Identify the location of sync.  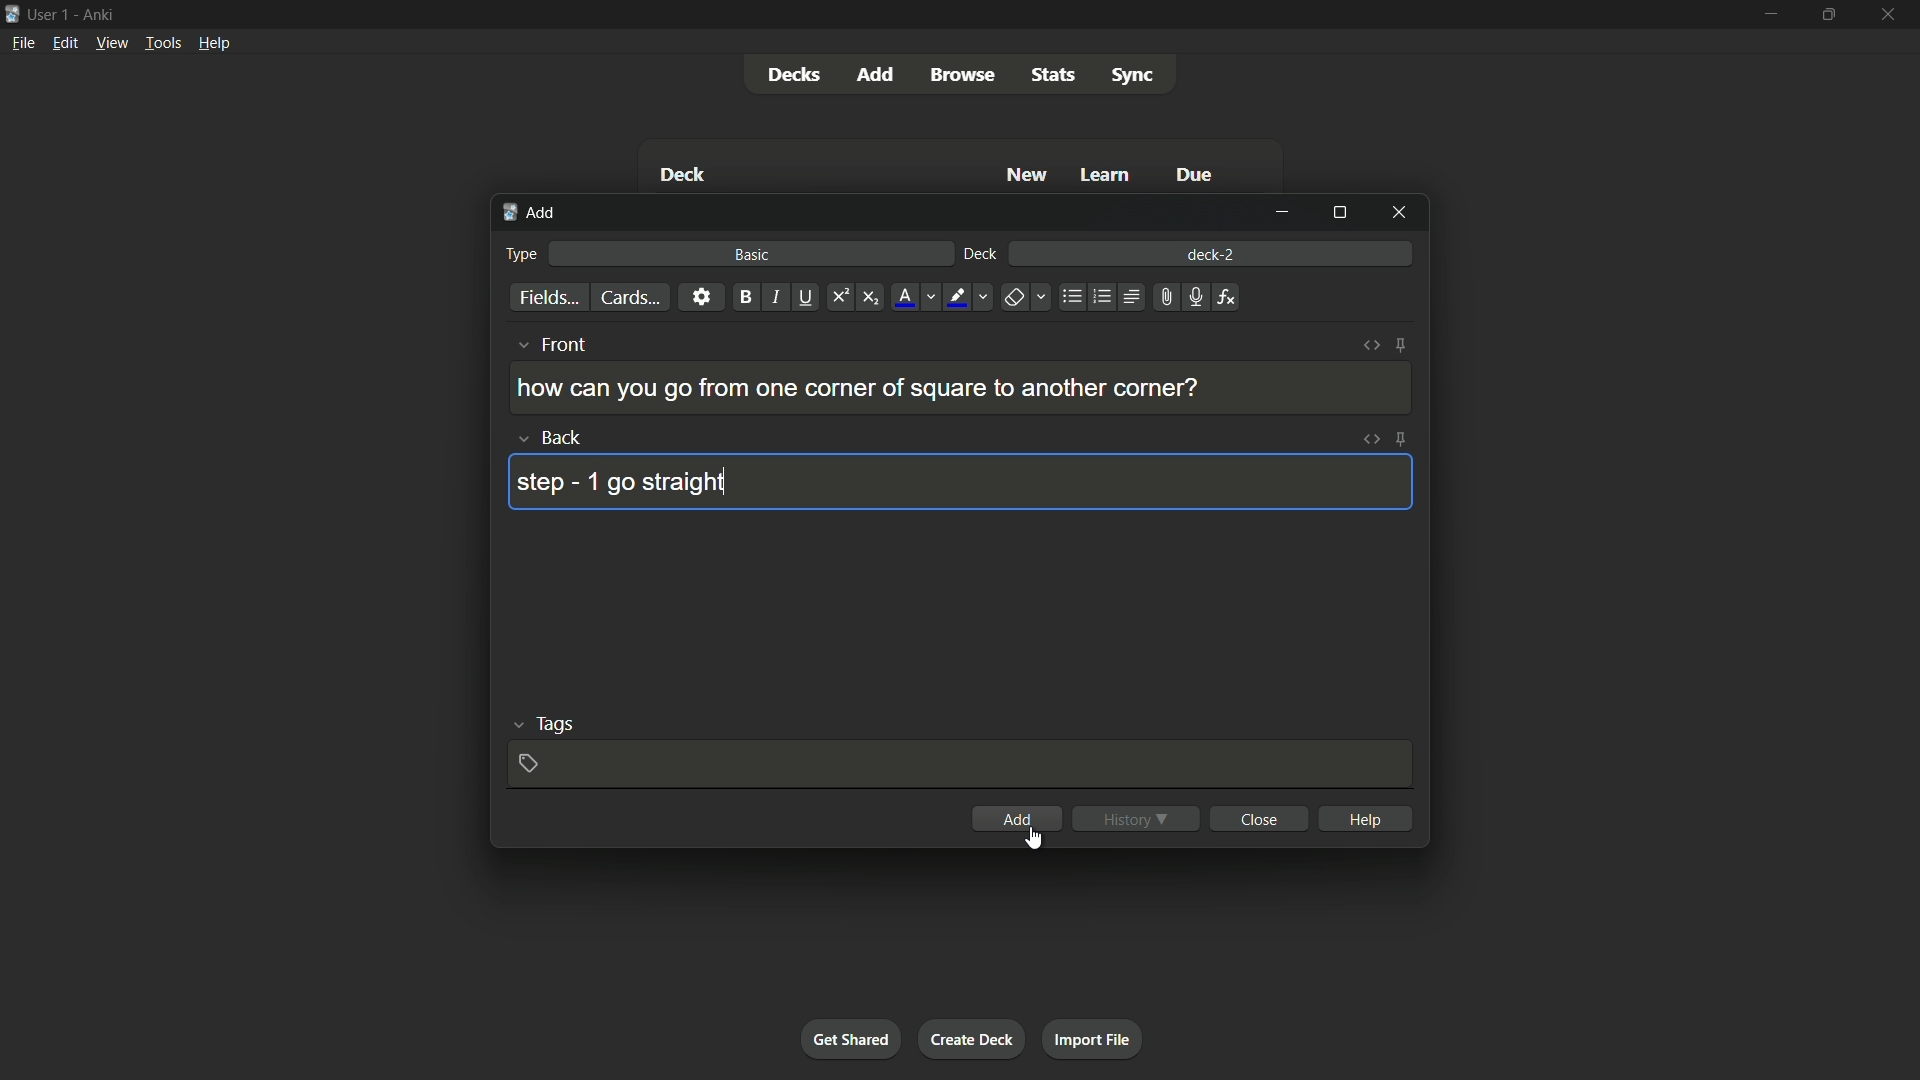
(1133, 76).